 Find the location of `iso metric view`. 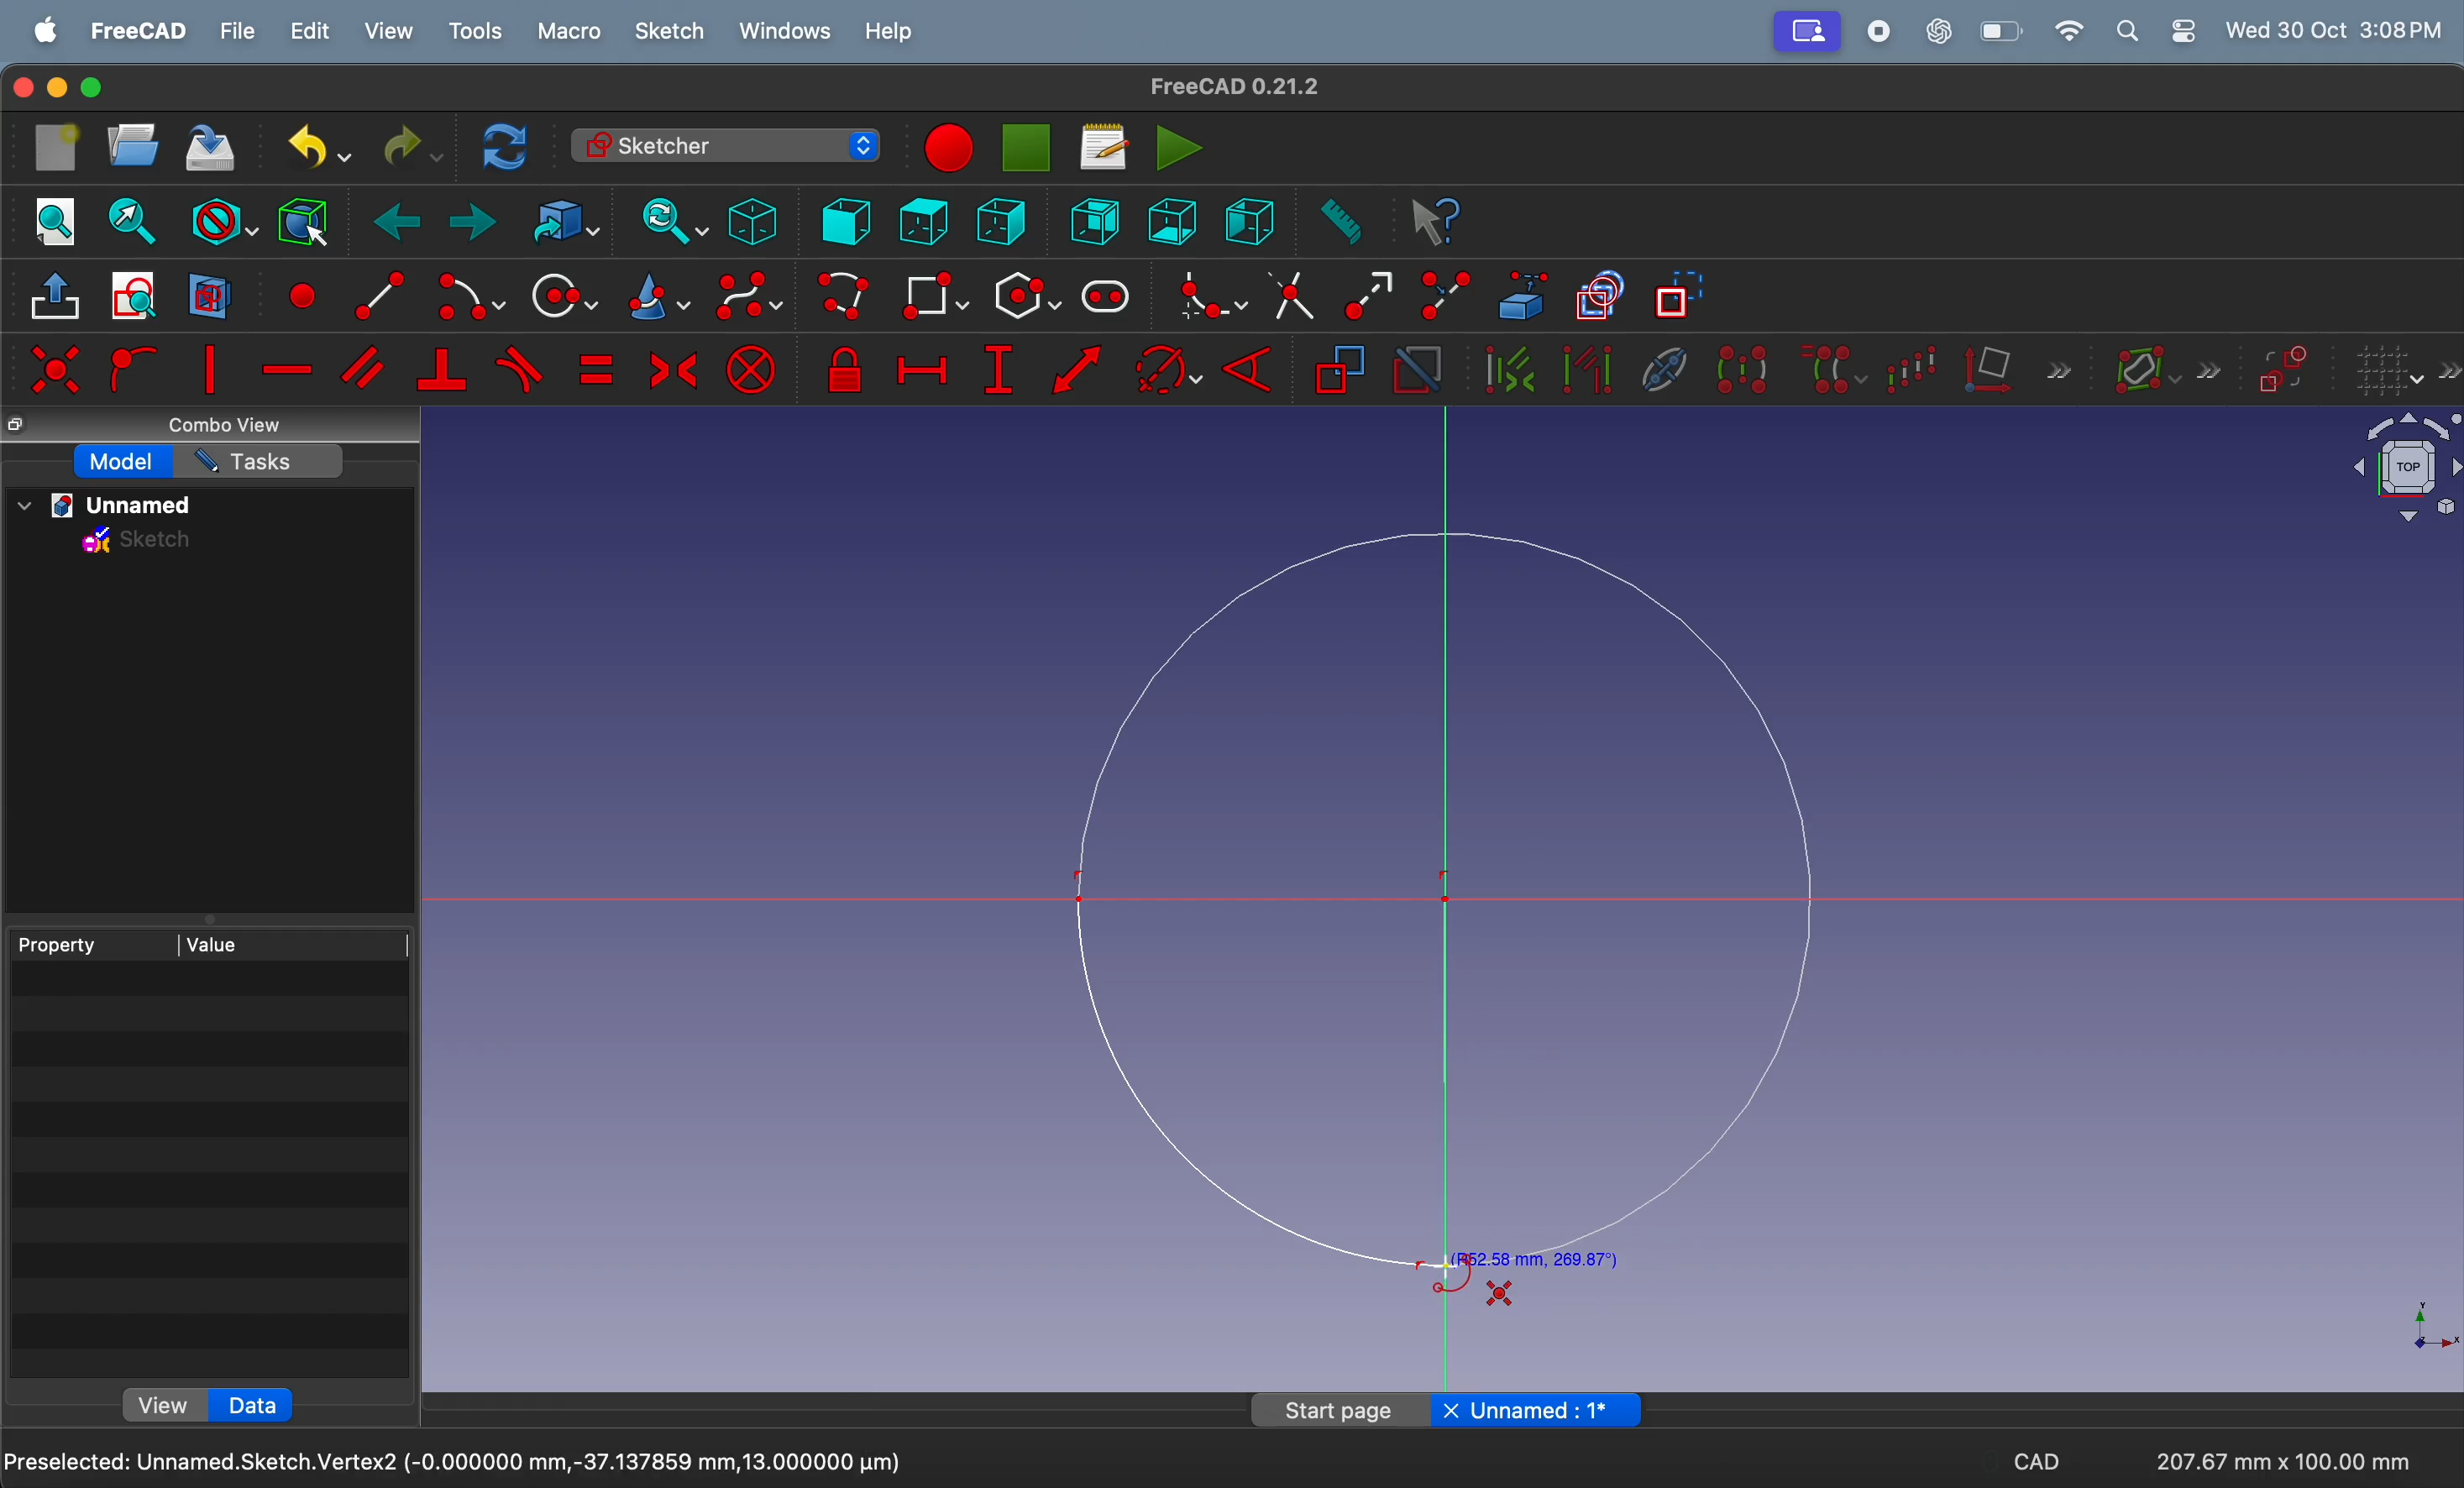

iso metric view is located at coordinates (752, 221).